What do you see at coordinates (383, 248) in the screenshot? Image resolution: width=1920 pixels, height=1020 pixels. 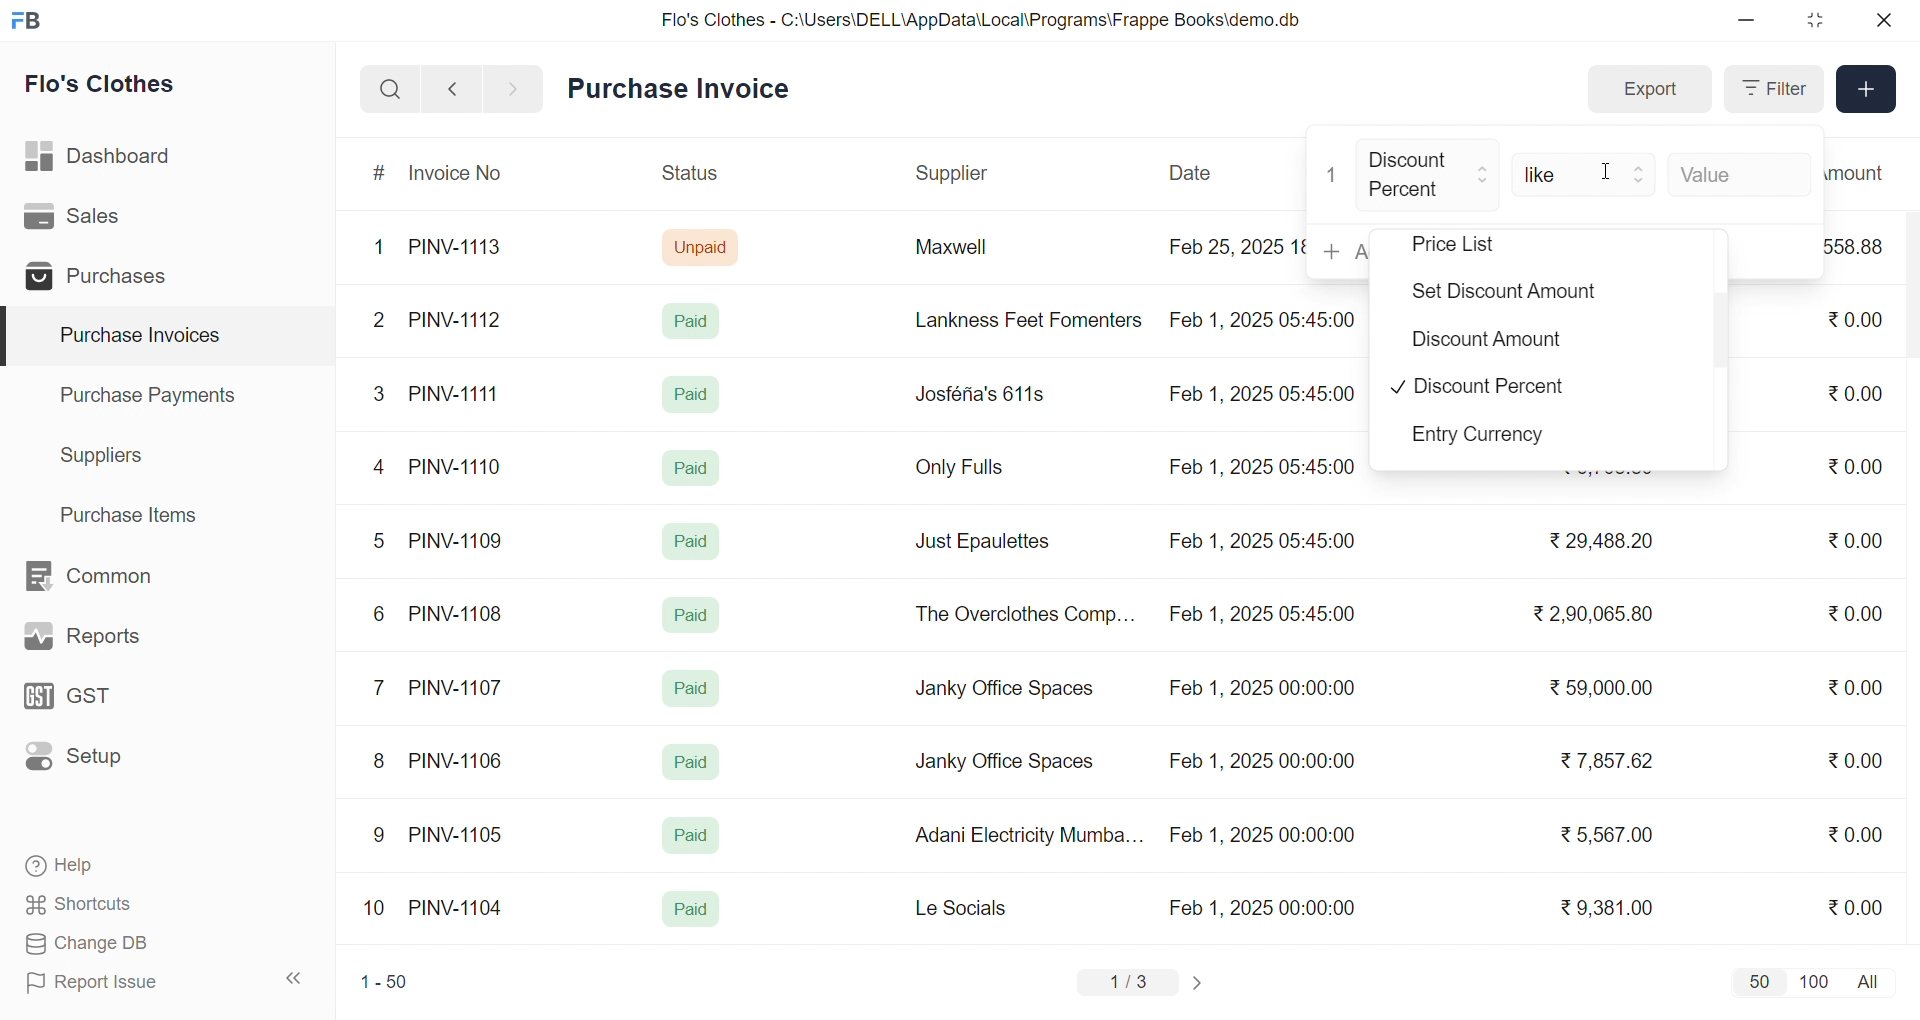 I see `1` at bounding box center [383, 248].